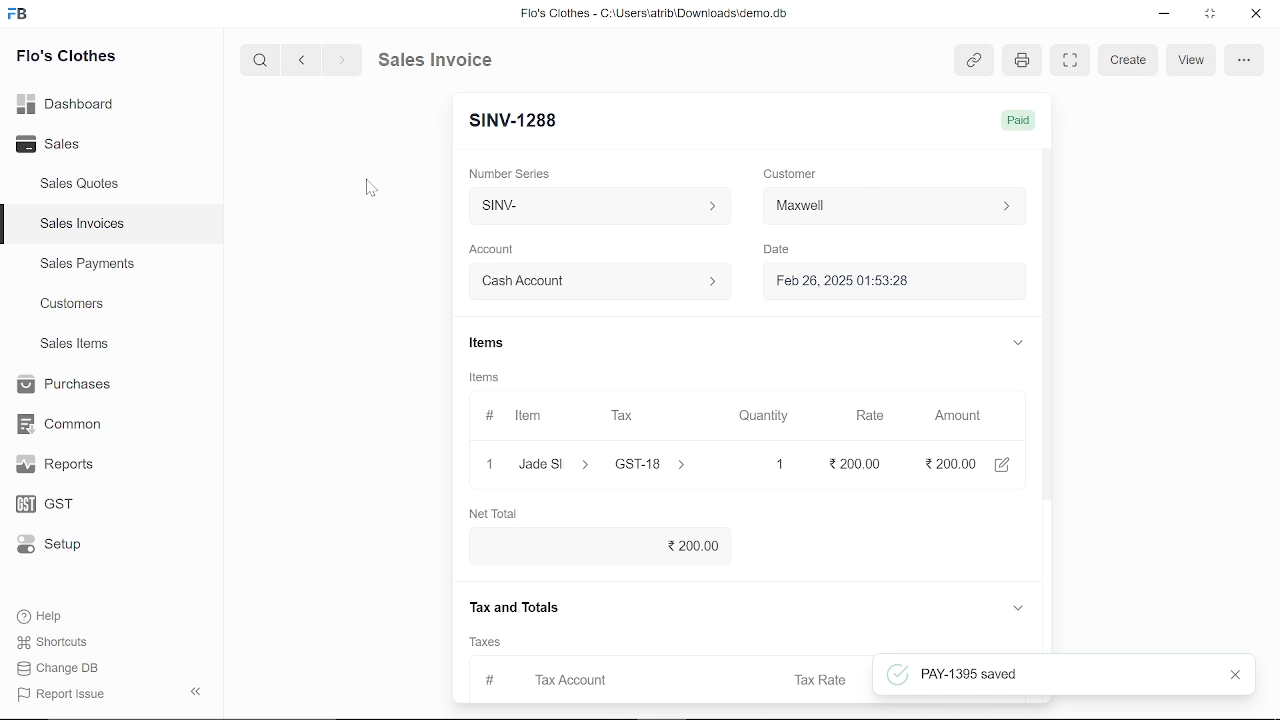 The image size is (1280, 720). I want to click on close, so click(488, 463).